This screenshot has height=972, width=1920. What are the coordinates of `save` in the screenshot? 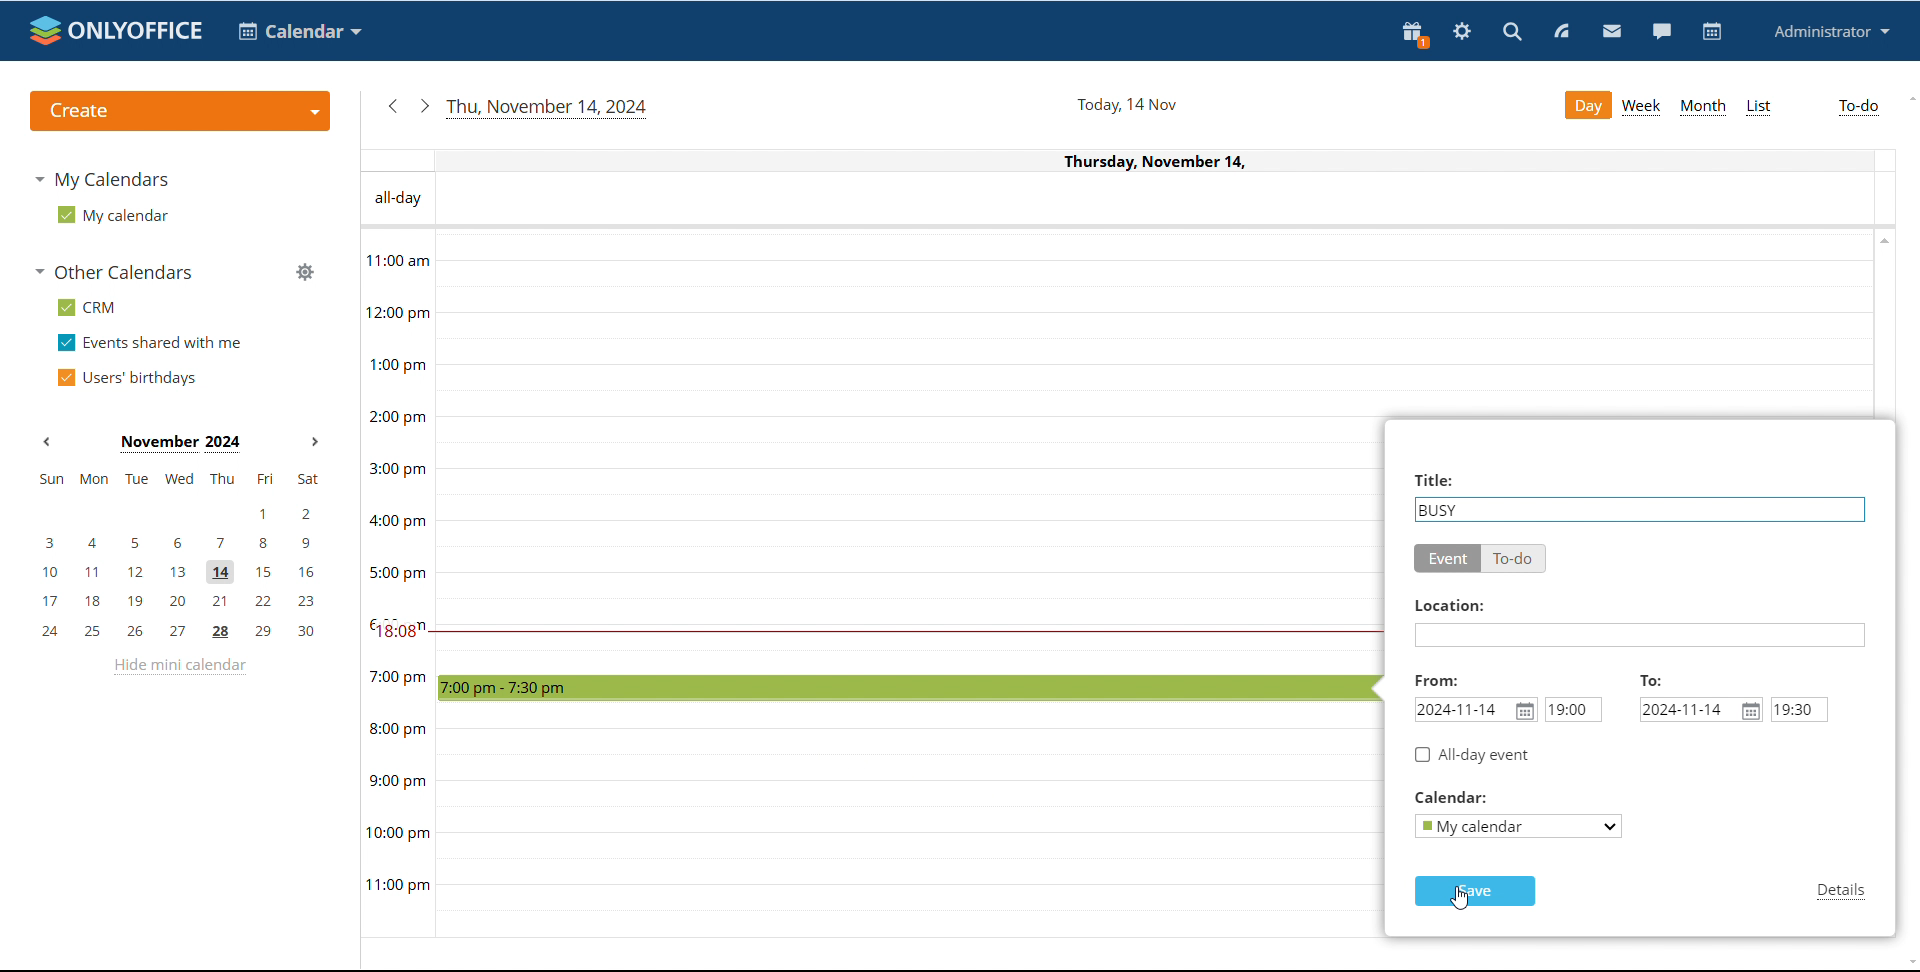 It's located at (1476, 891).